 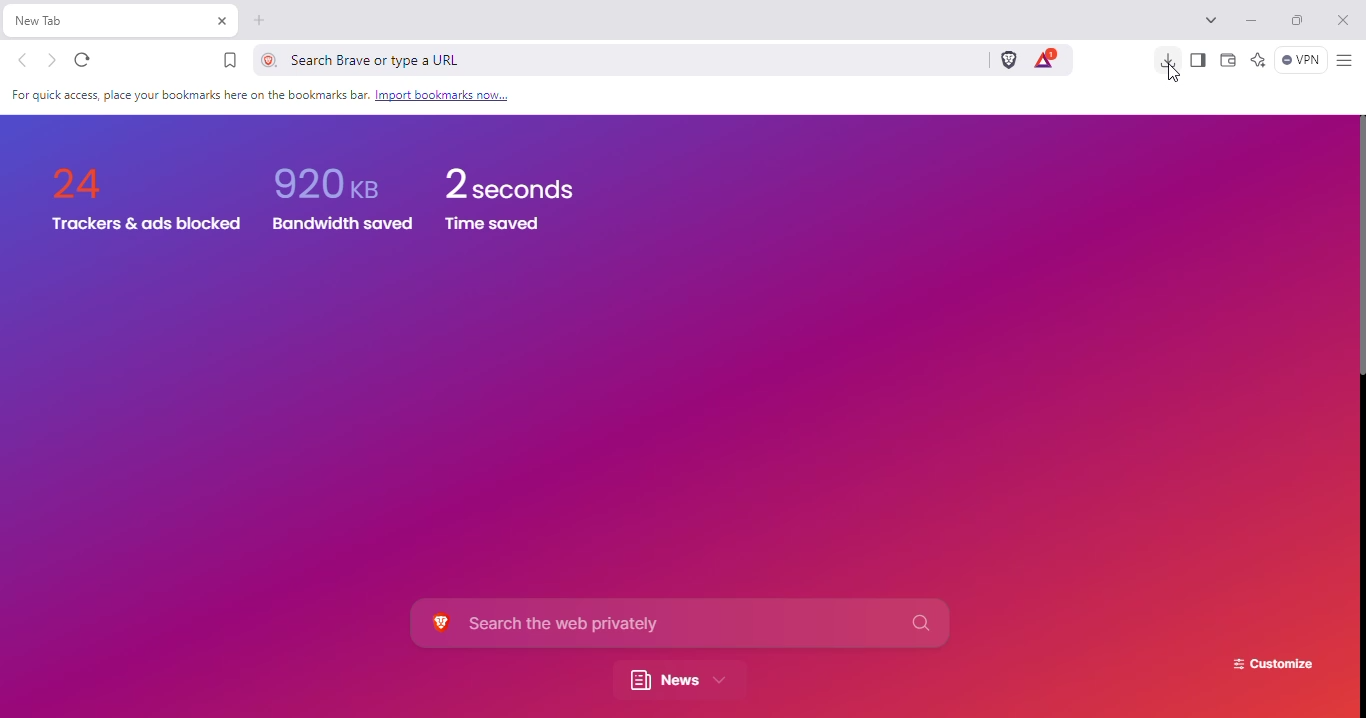 What do you see at coordinates (1300, 59) in the screenshot?
I see `brave firewall + VPN` at bounding box center [1300, 59].